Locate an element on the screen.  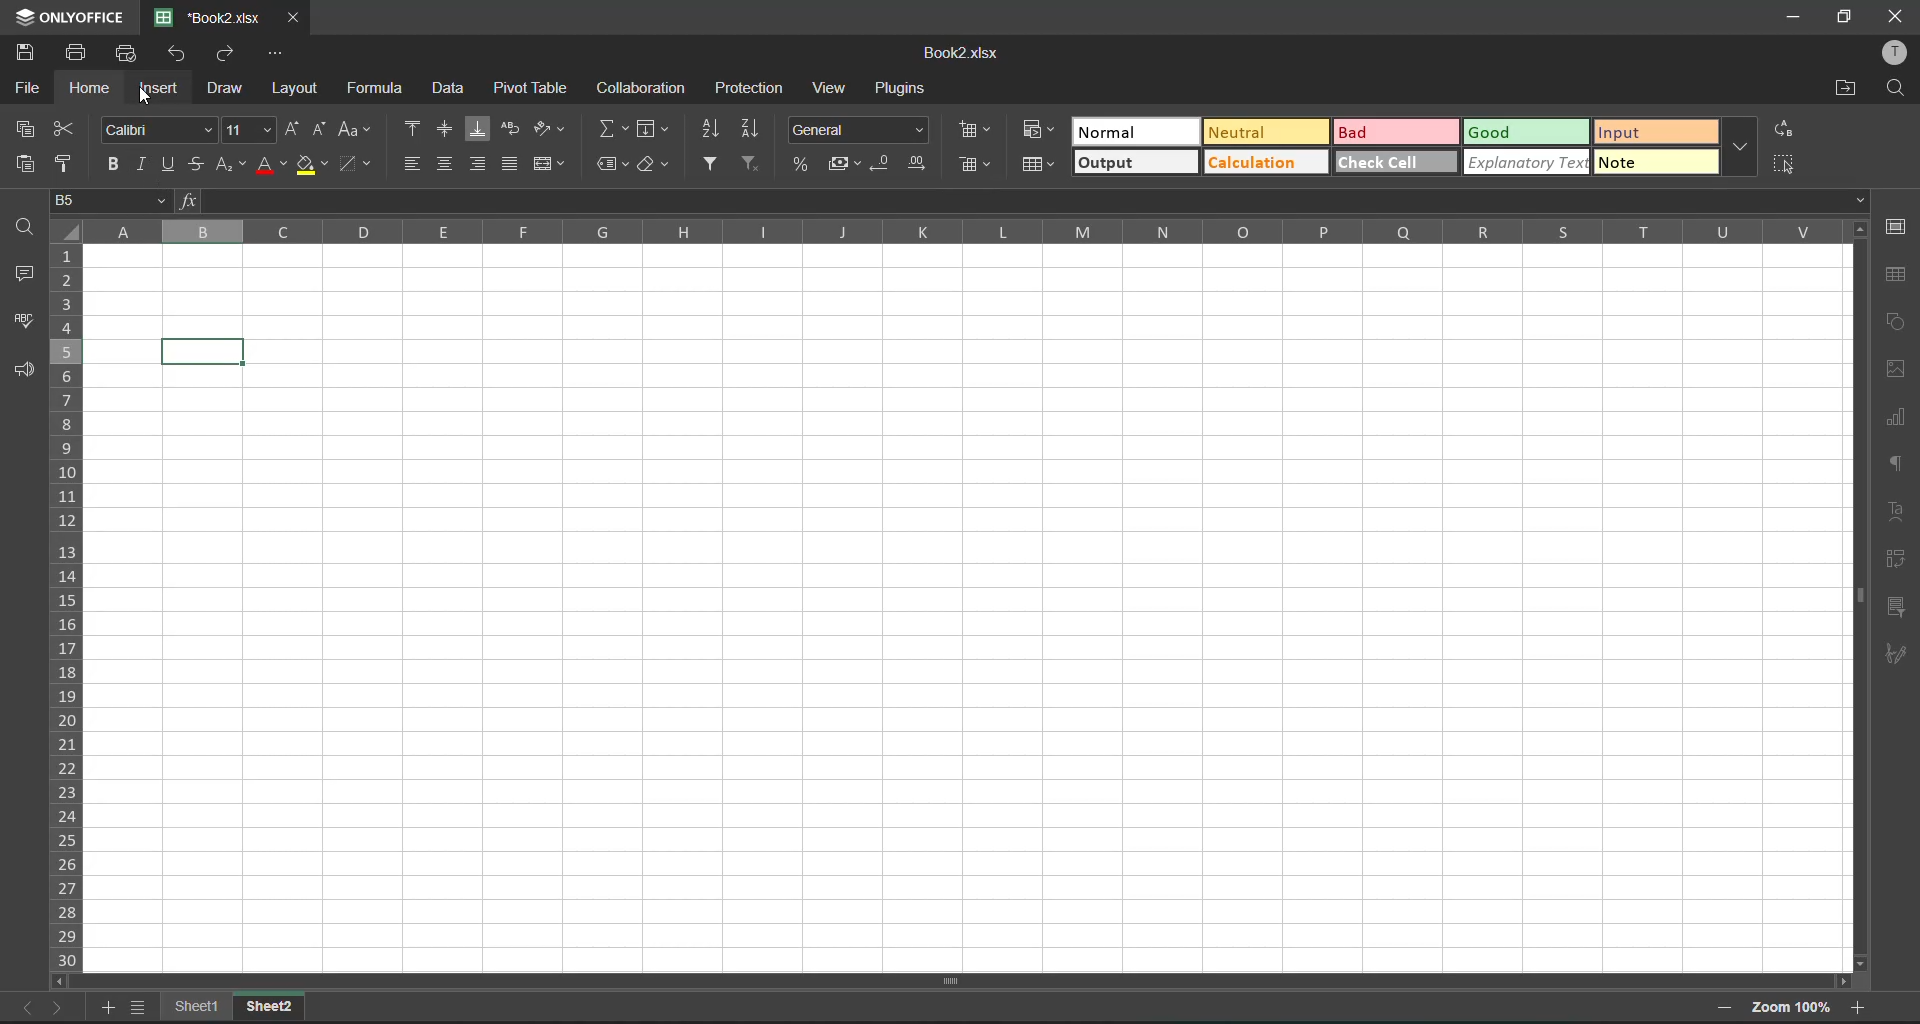
filter is located at coordinates (719, 162).